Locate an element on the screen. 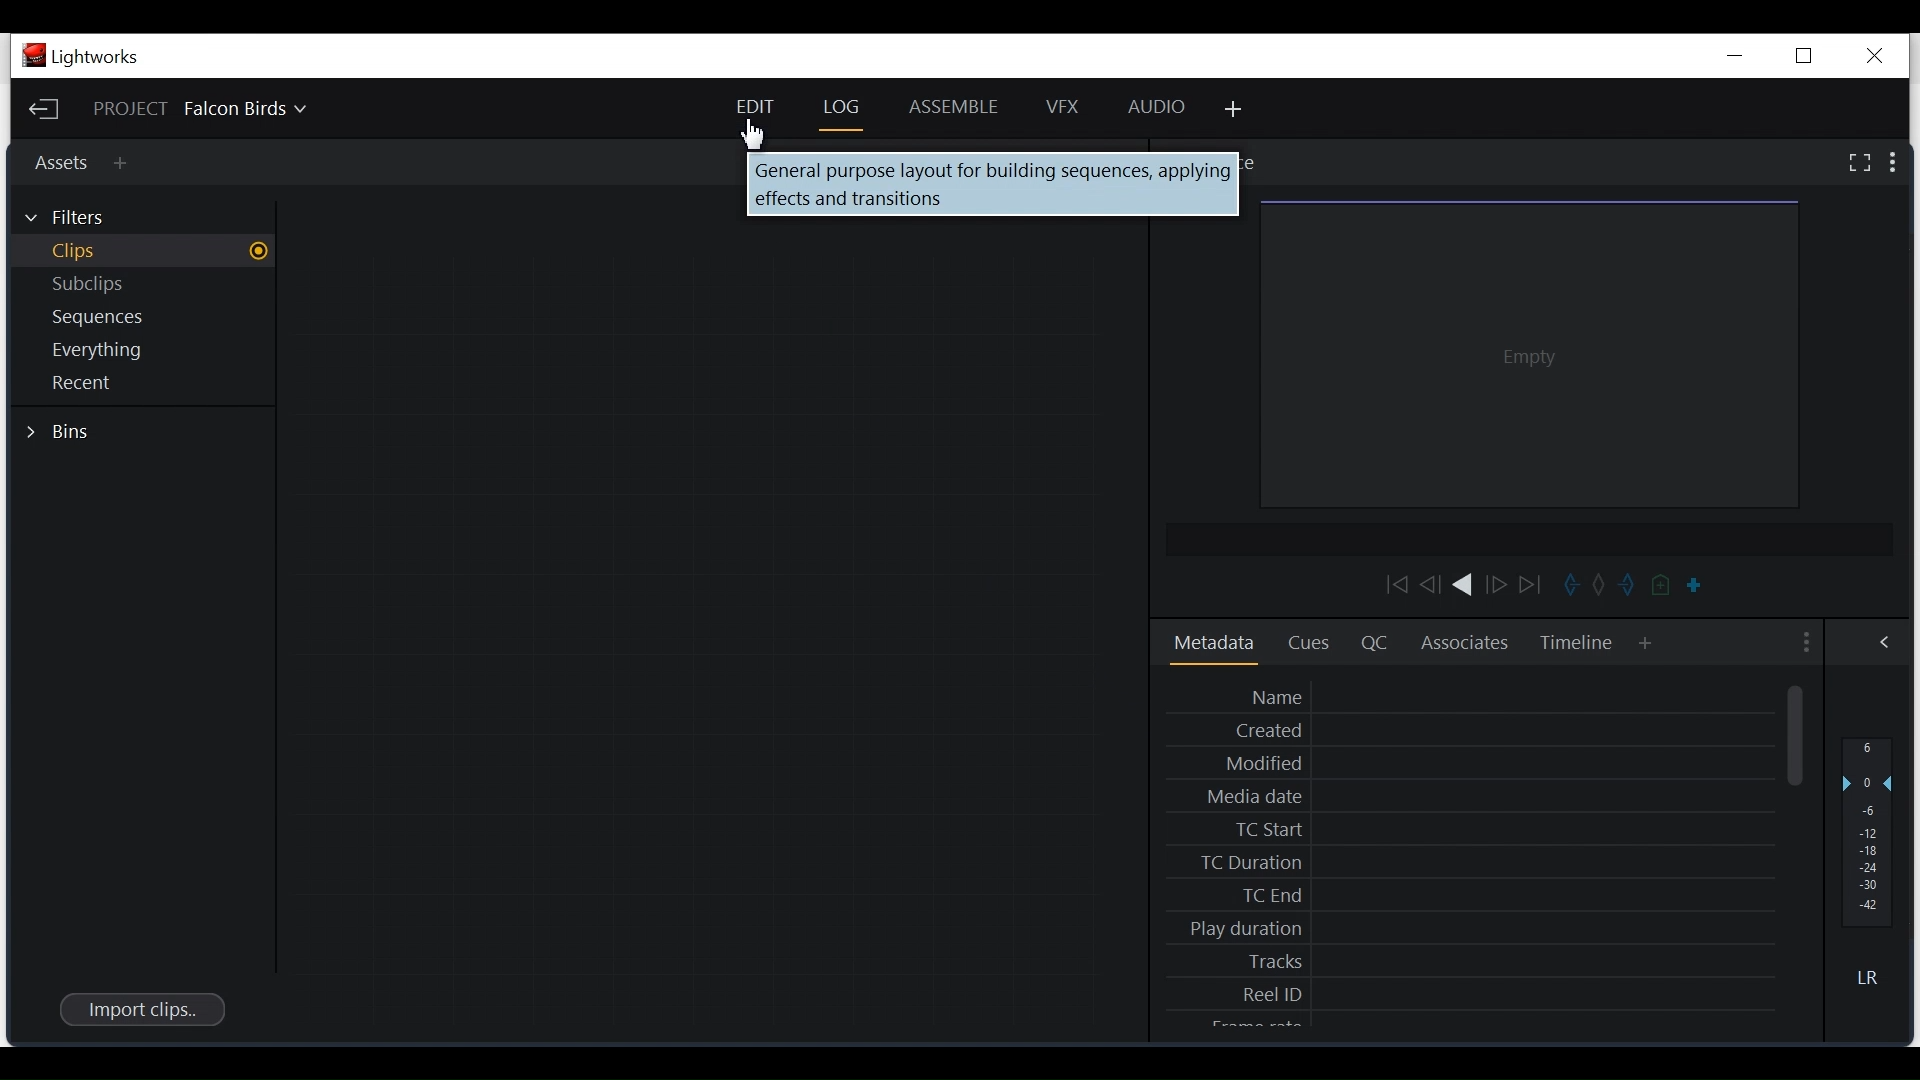  TC End is located at coordinates (1477, 894).